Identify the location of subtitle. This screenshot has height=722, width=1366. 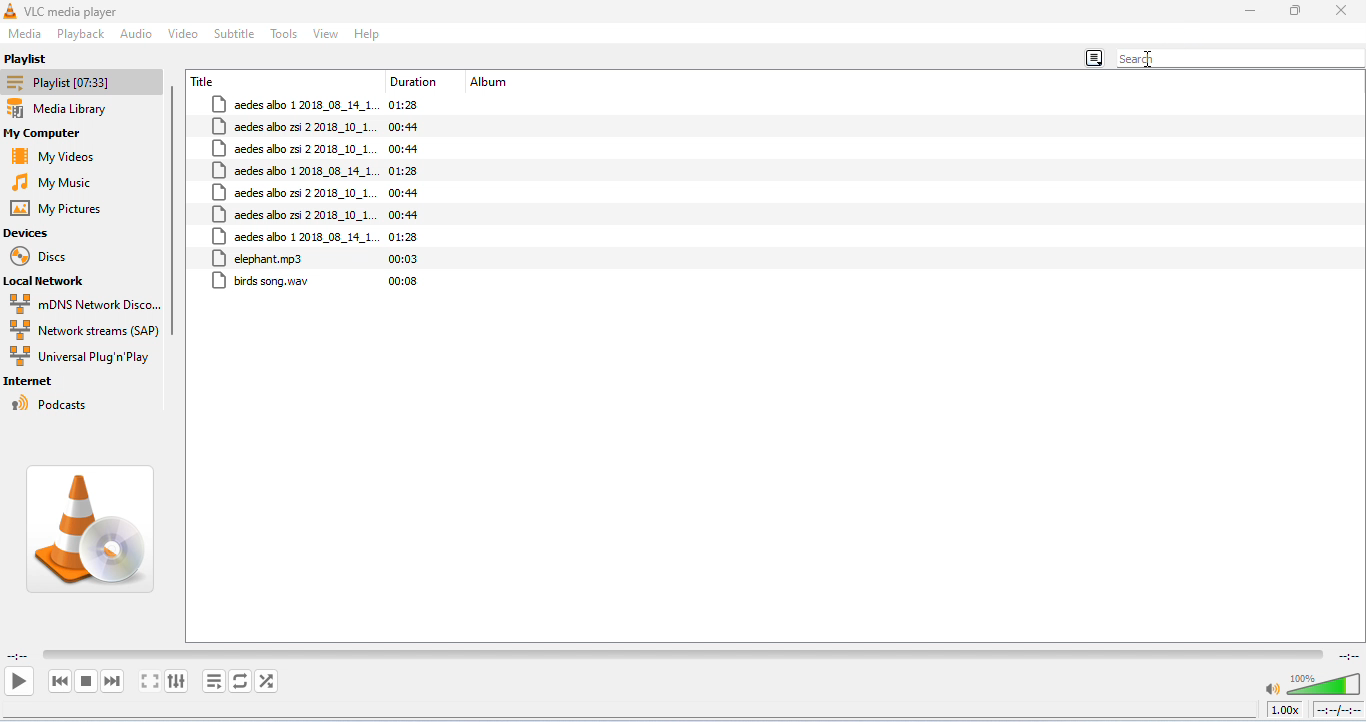
(235, 34).